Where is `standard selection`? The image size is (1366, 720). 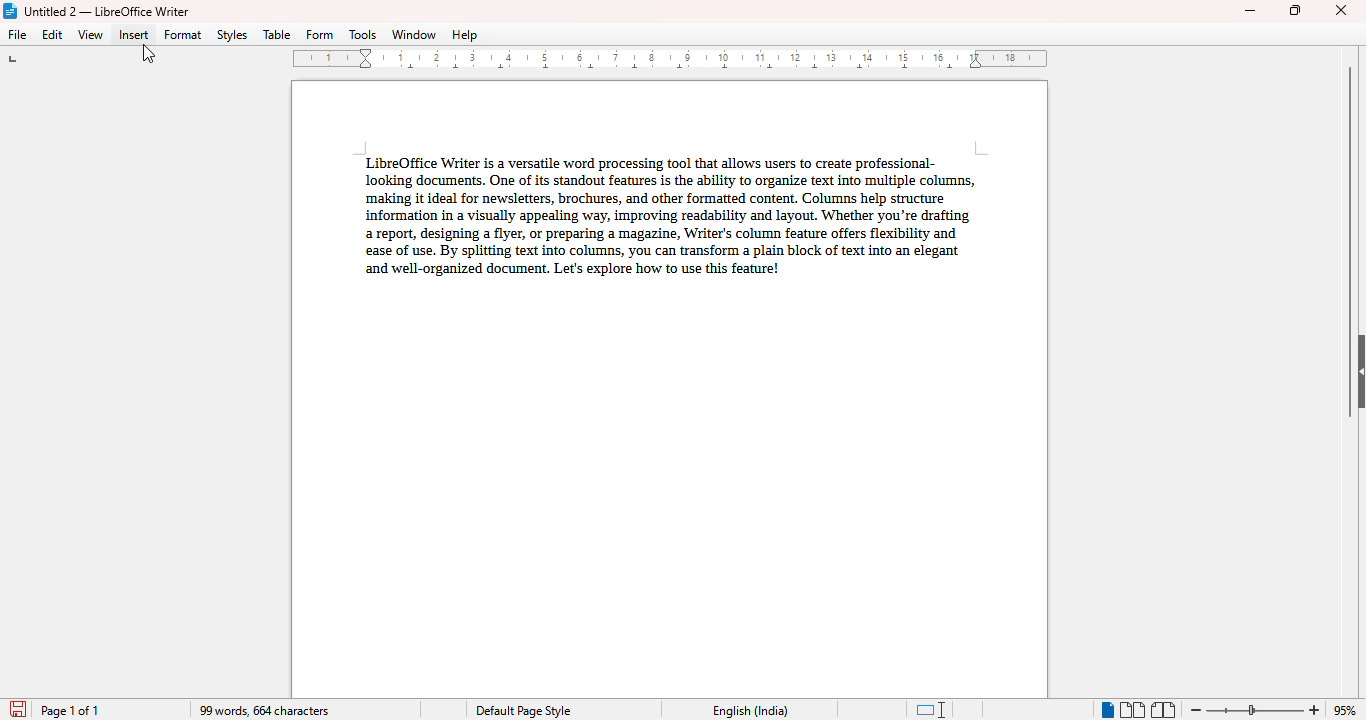
standard selection is located at coordinates (931, 709).